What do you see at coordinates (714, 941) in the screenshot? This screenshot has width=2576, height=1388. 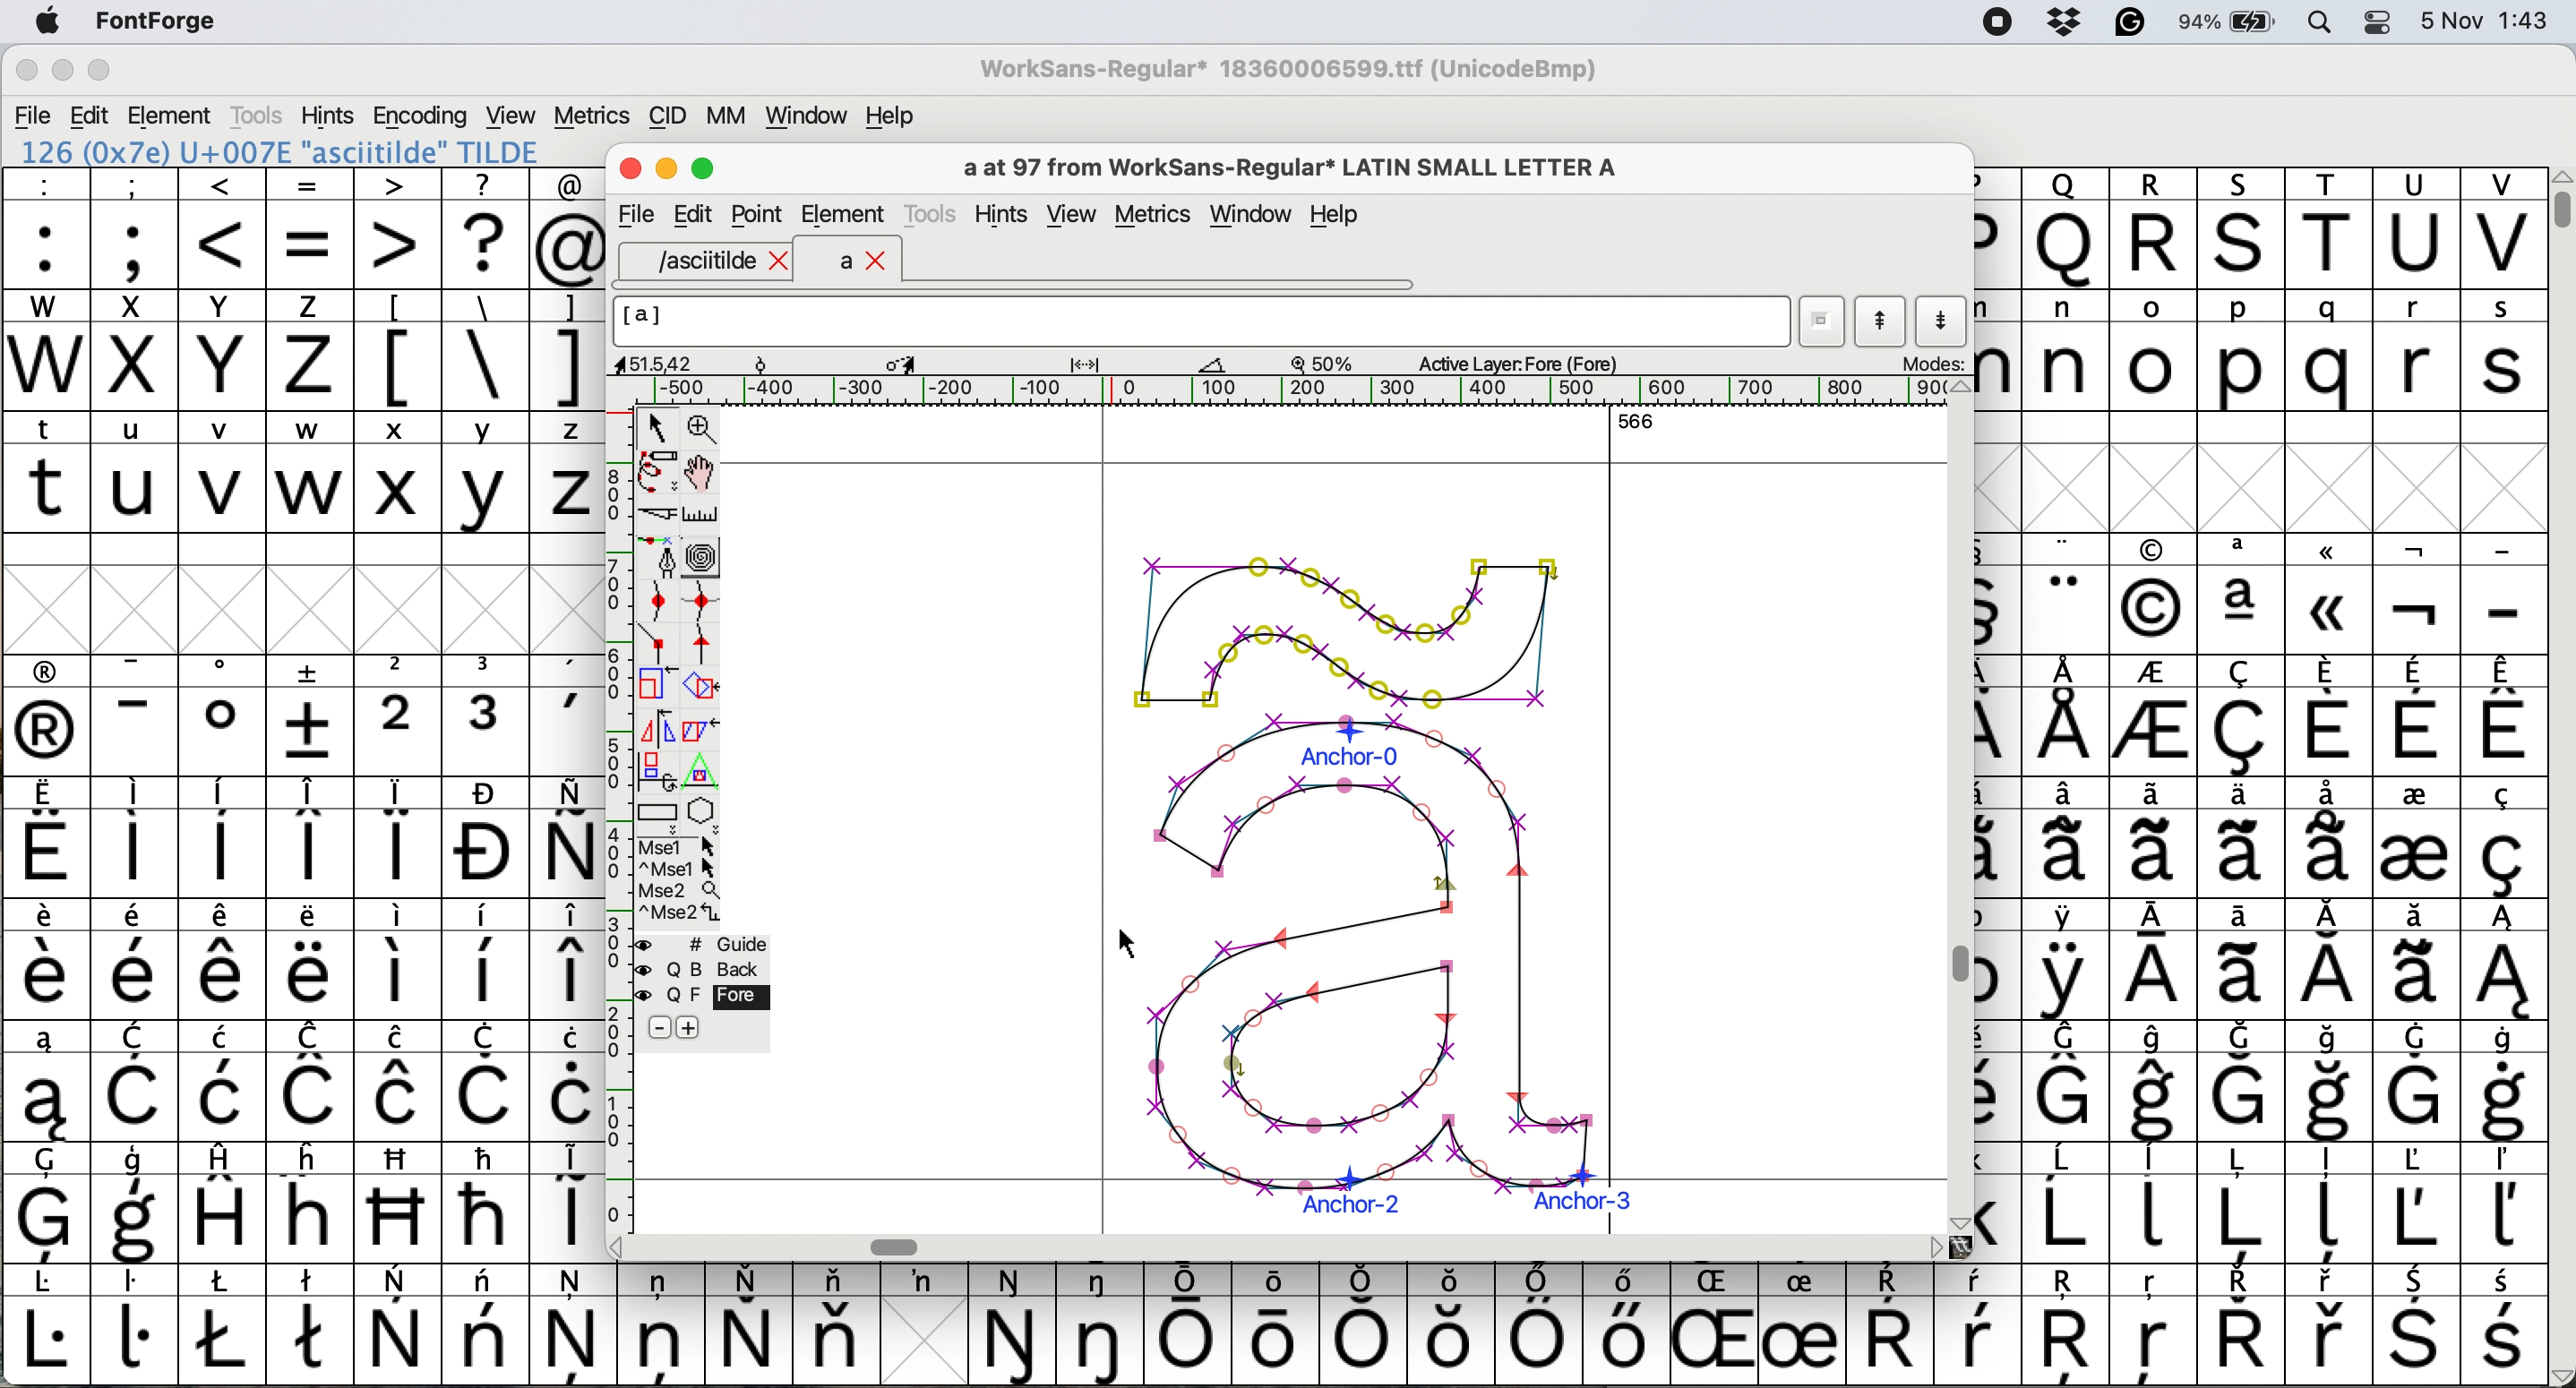 I see `guide` at bounding box center [714, 941].